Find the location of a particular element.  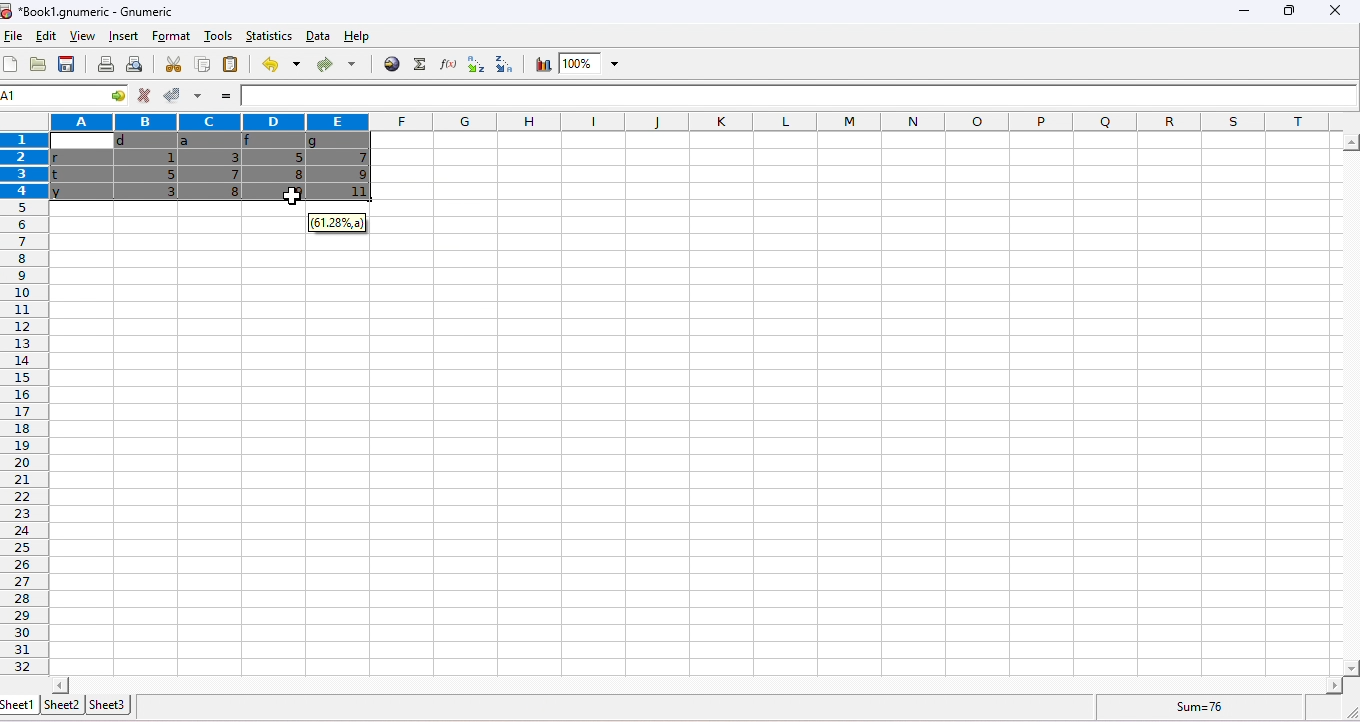

view is located at coordinates (80, 38).